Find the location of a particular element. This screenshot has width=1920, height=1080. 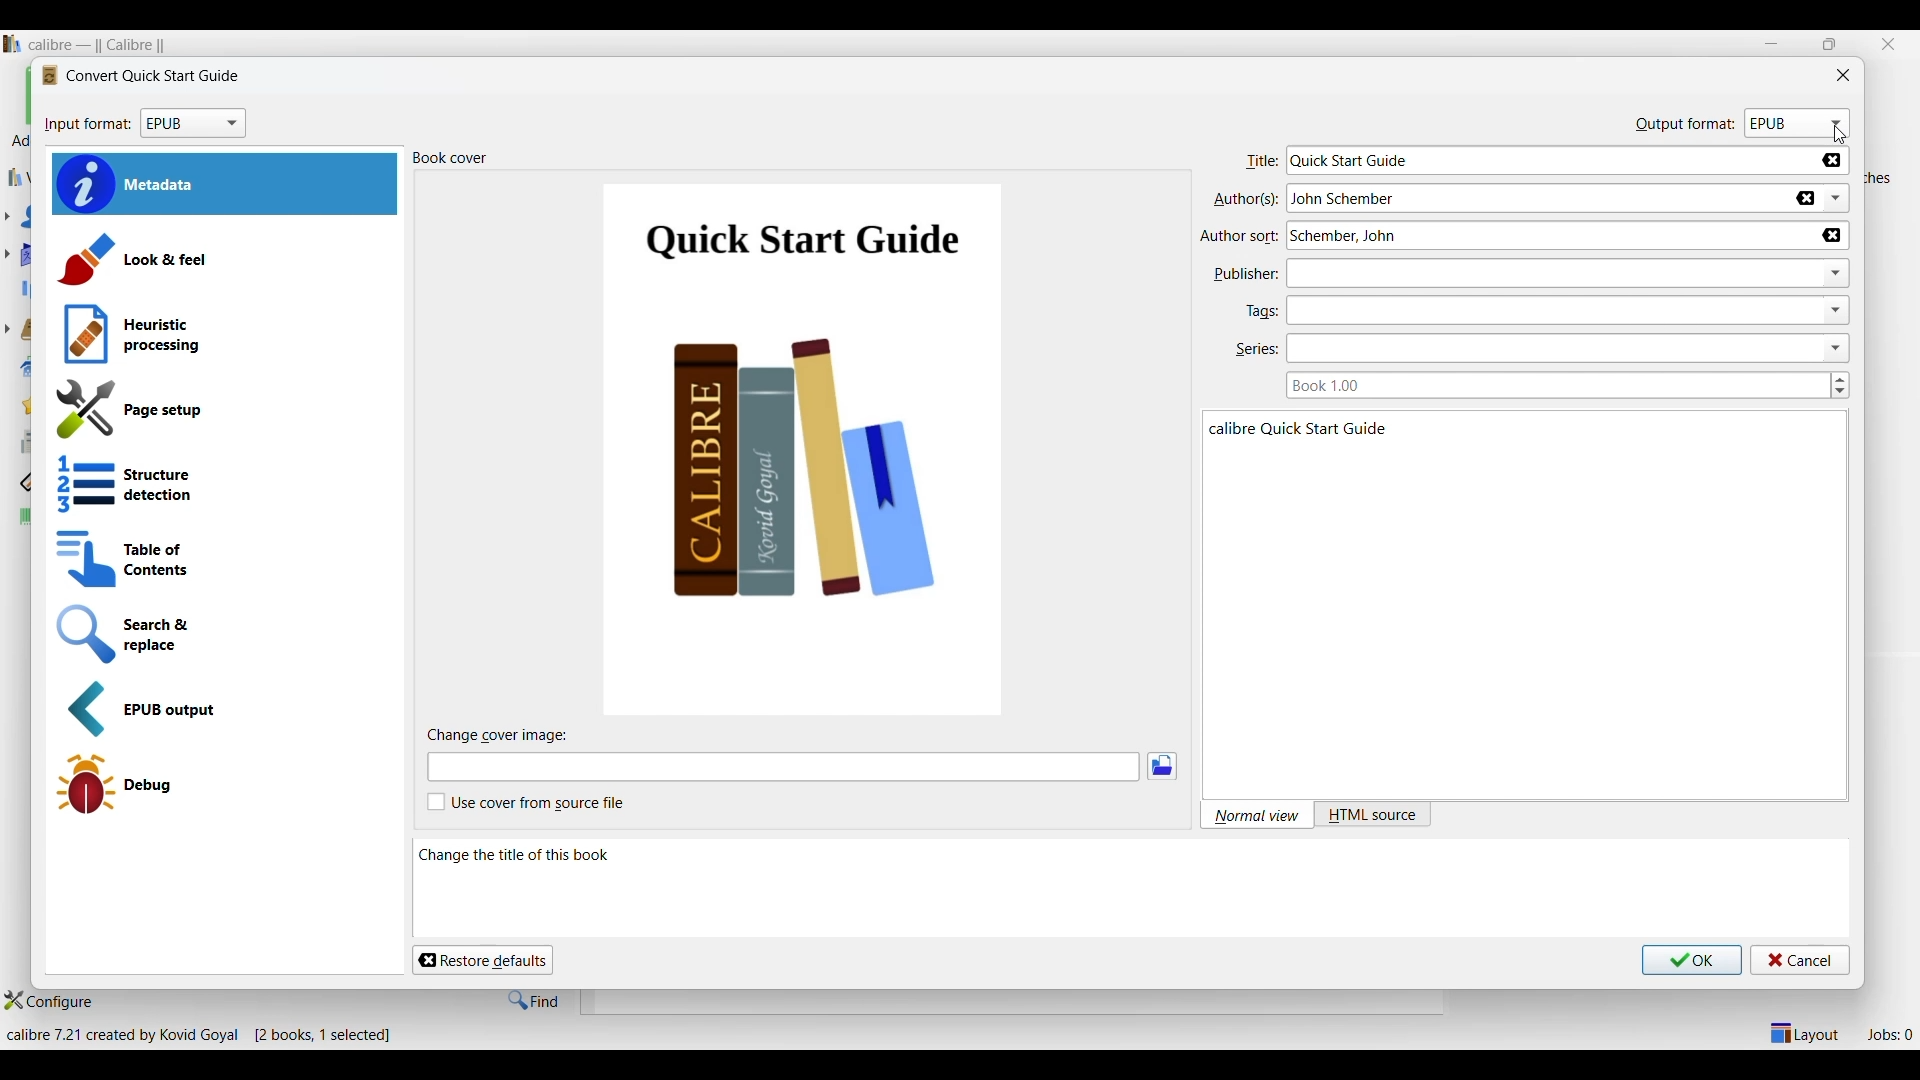

Format options is located at coordinates (1797, 124).